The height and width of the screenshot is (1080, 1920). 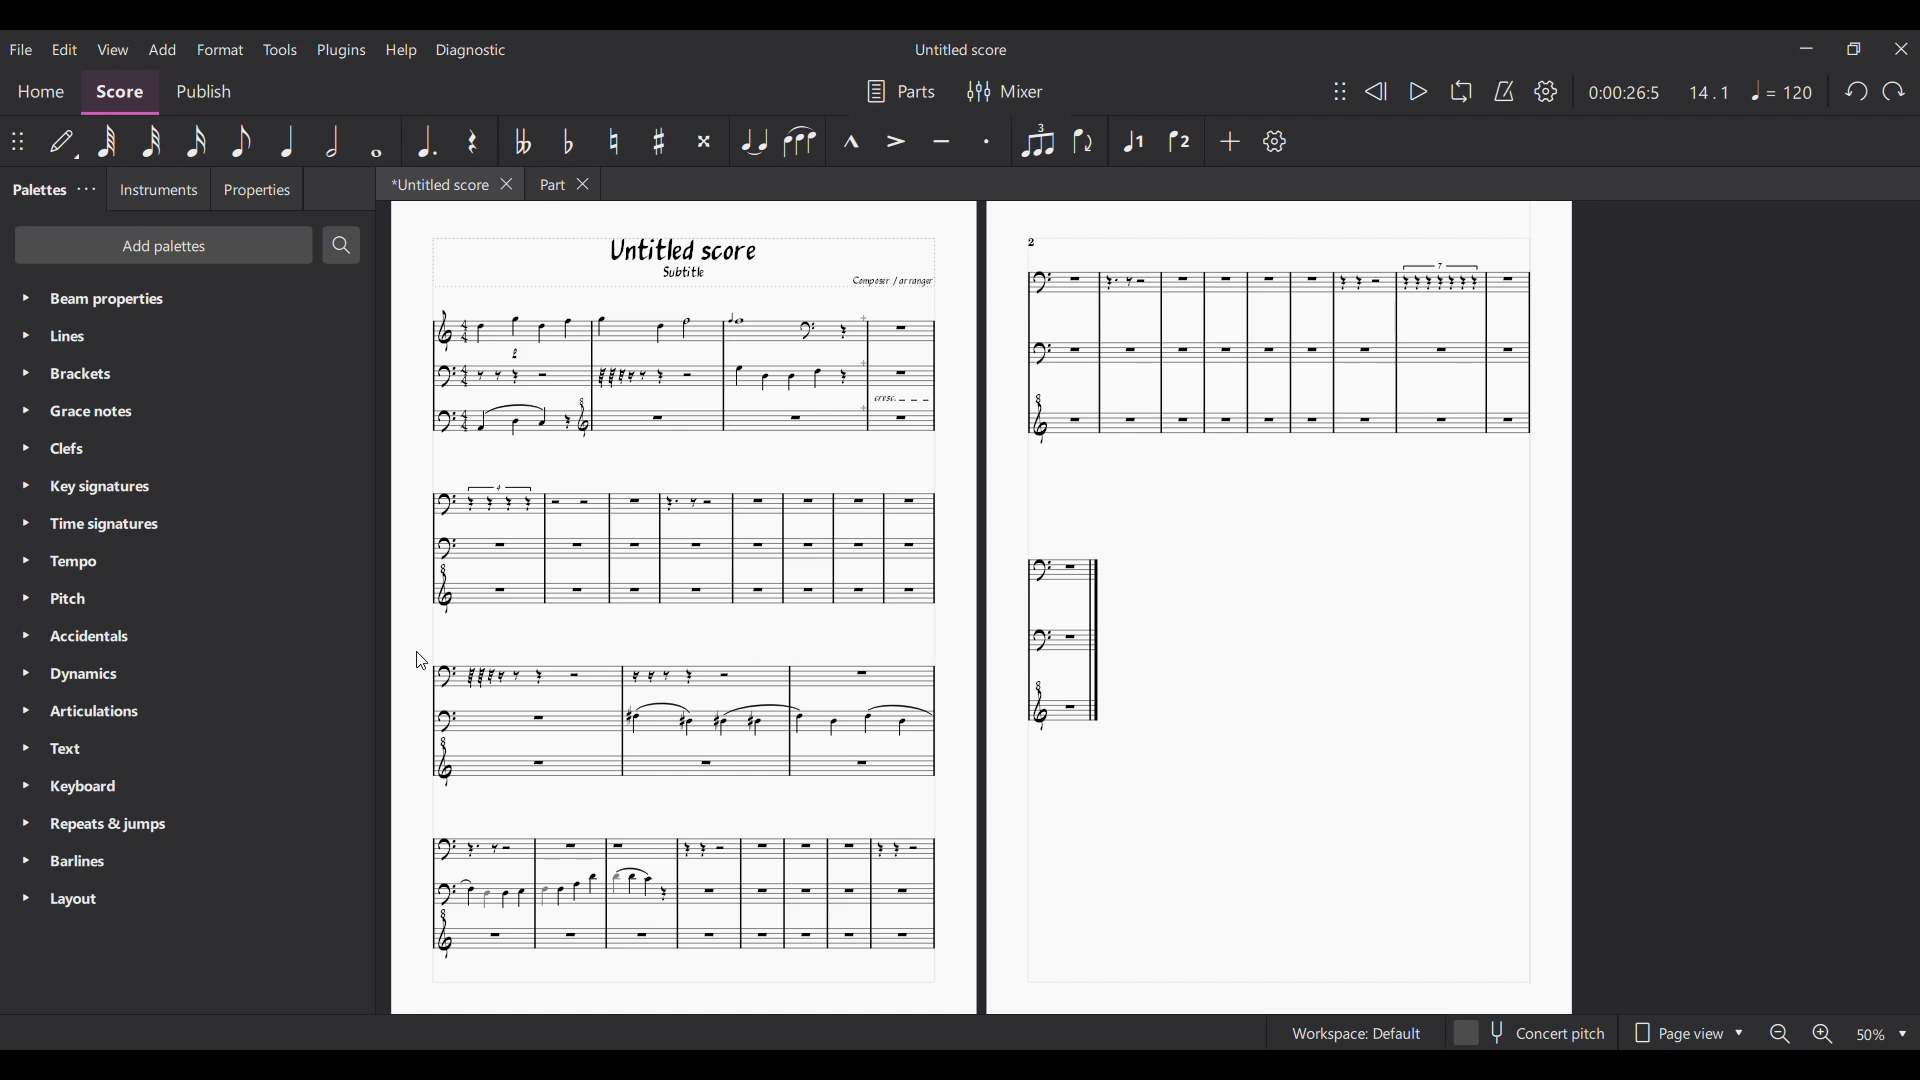 What do you see at coordinates (1461, 90) in the screenshot?
I see `Loop playback` at bounding box center [1461, 90].